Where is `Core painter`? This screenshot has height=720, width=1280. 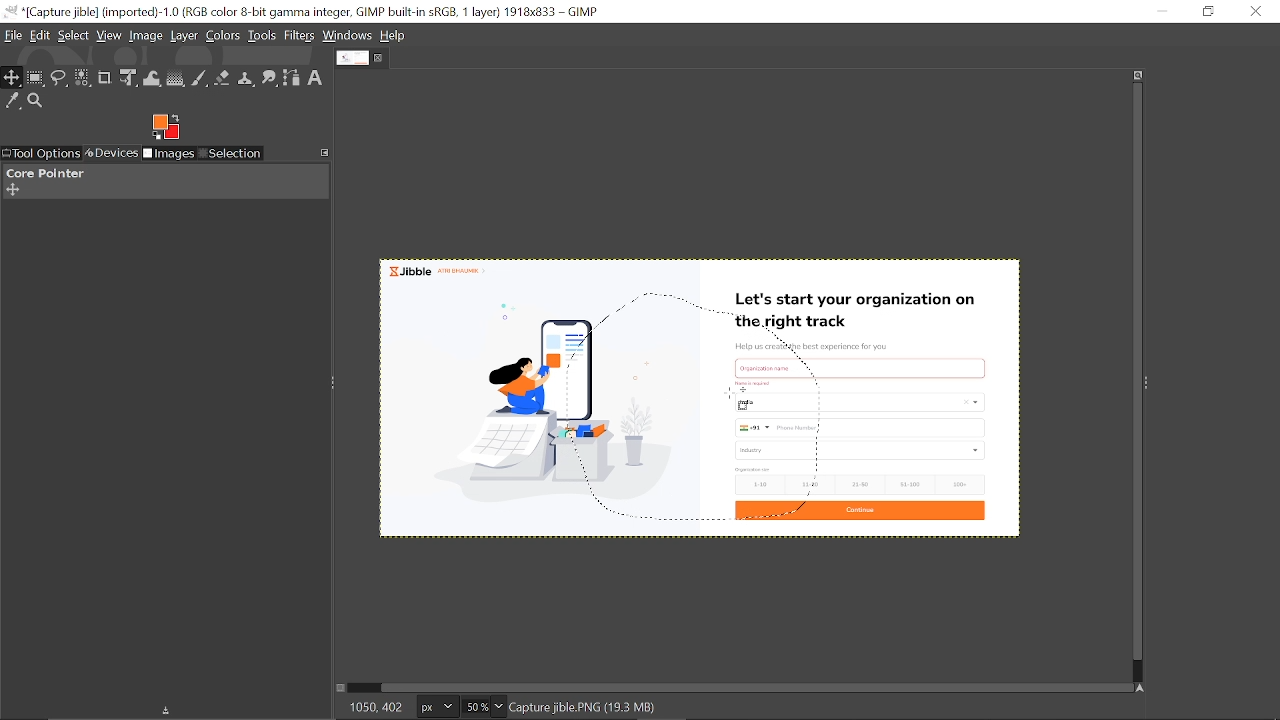
Core painter is located at coordinates (43, 173).